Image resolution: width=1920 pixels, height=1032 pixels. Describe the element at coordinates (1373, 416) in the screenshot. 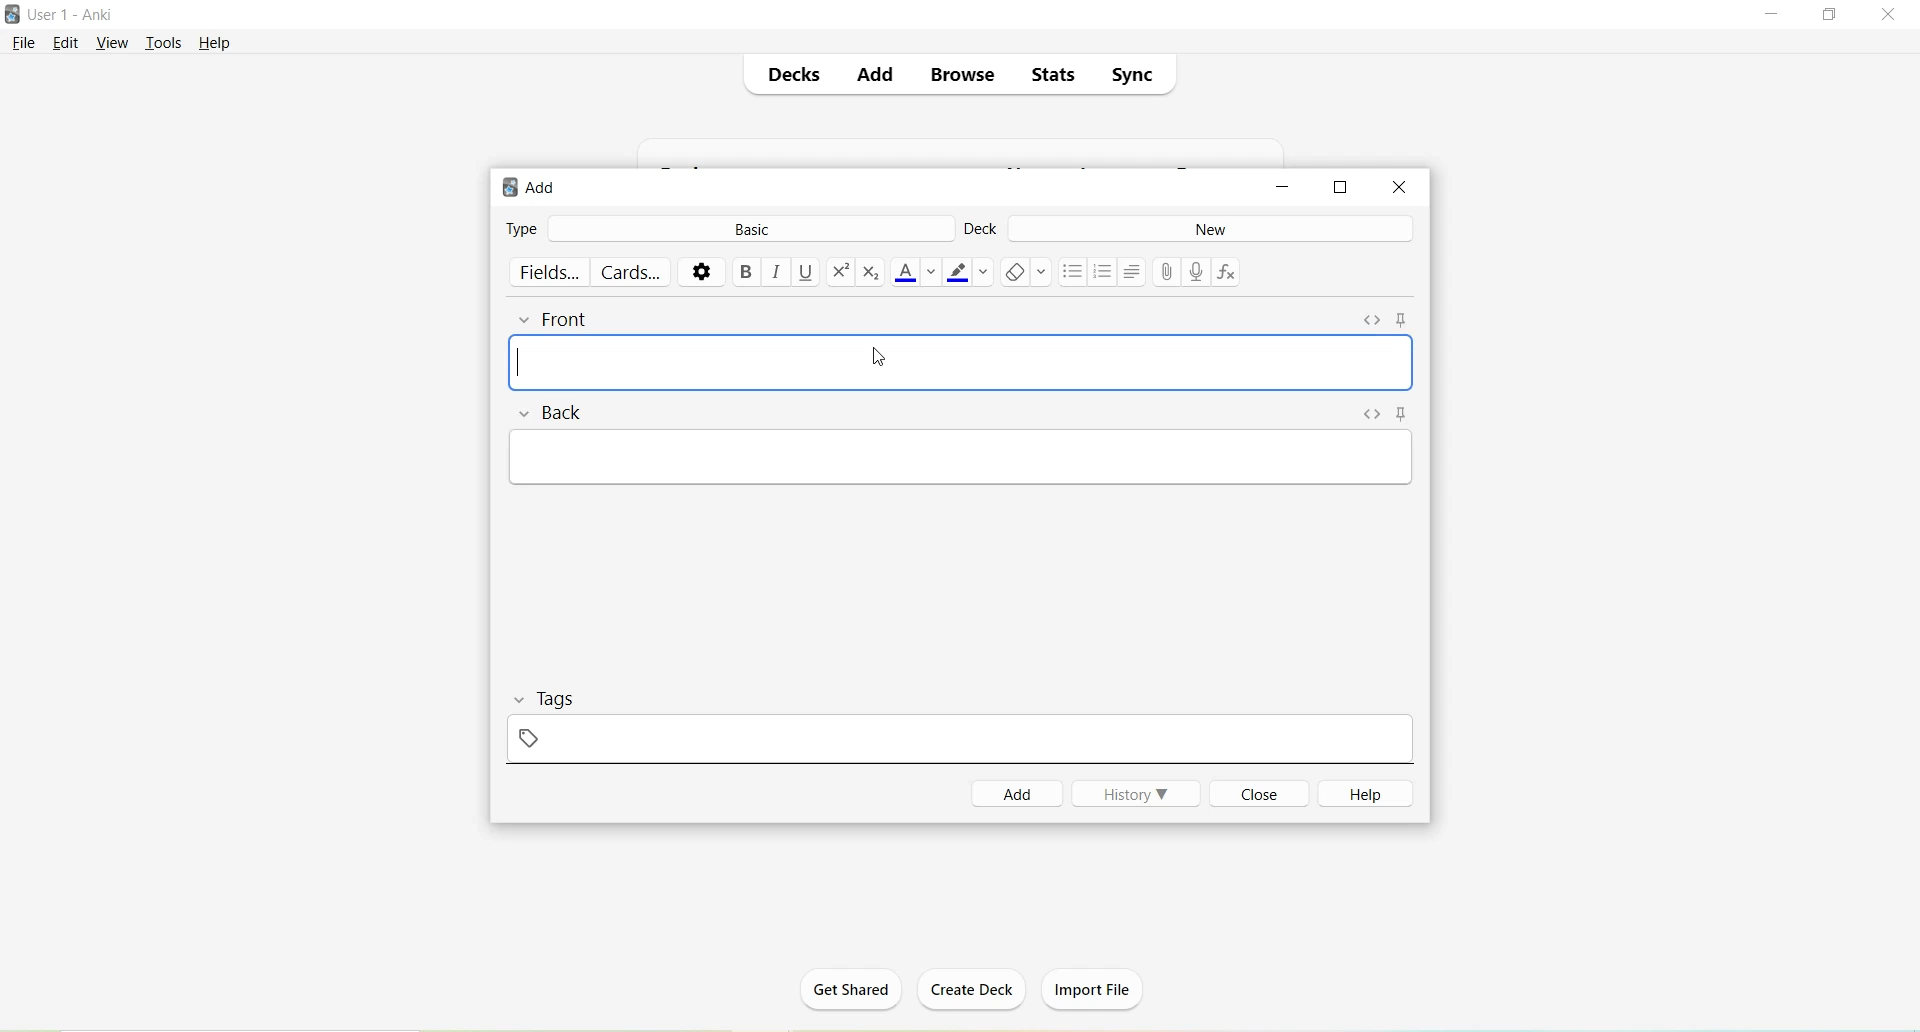

I see `Toggle HTML Editor` at that location.